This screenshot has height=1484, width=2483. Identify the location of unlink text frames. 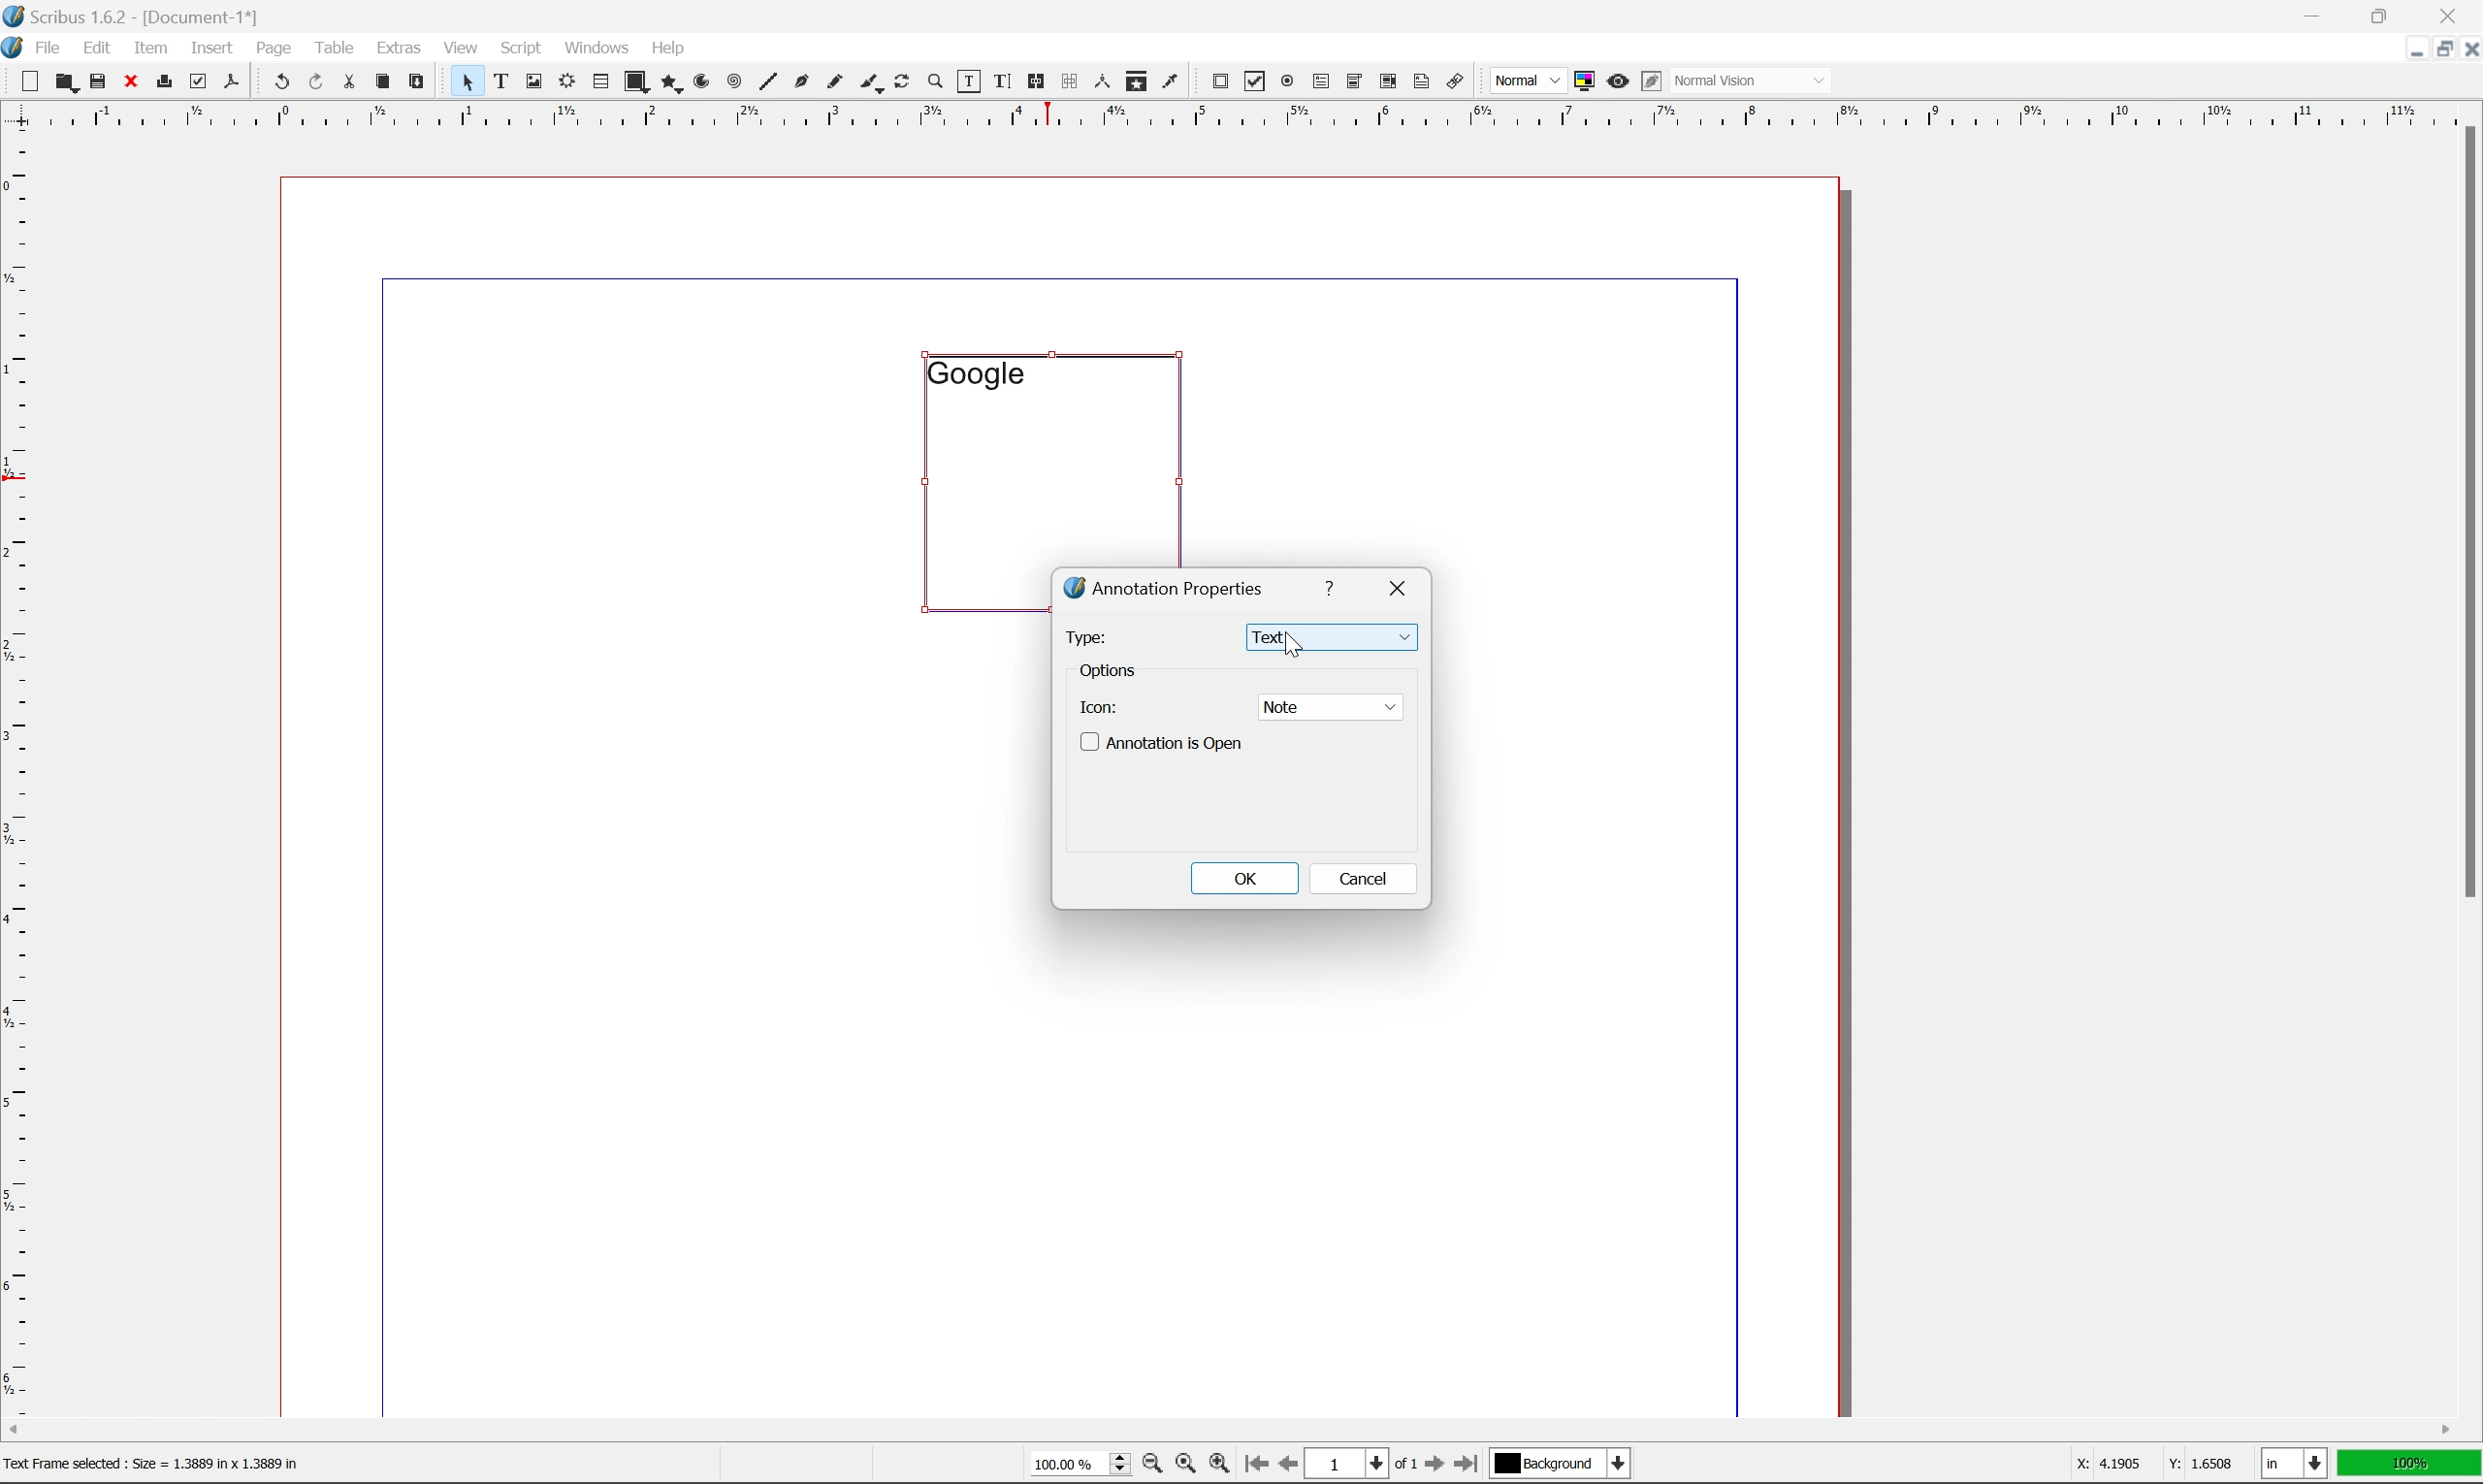
(1066, 81).